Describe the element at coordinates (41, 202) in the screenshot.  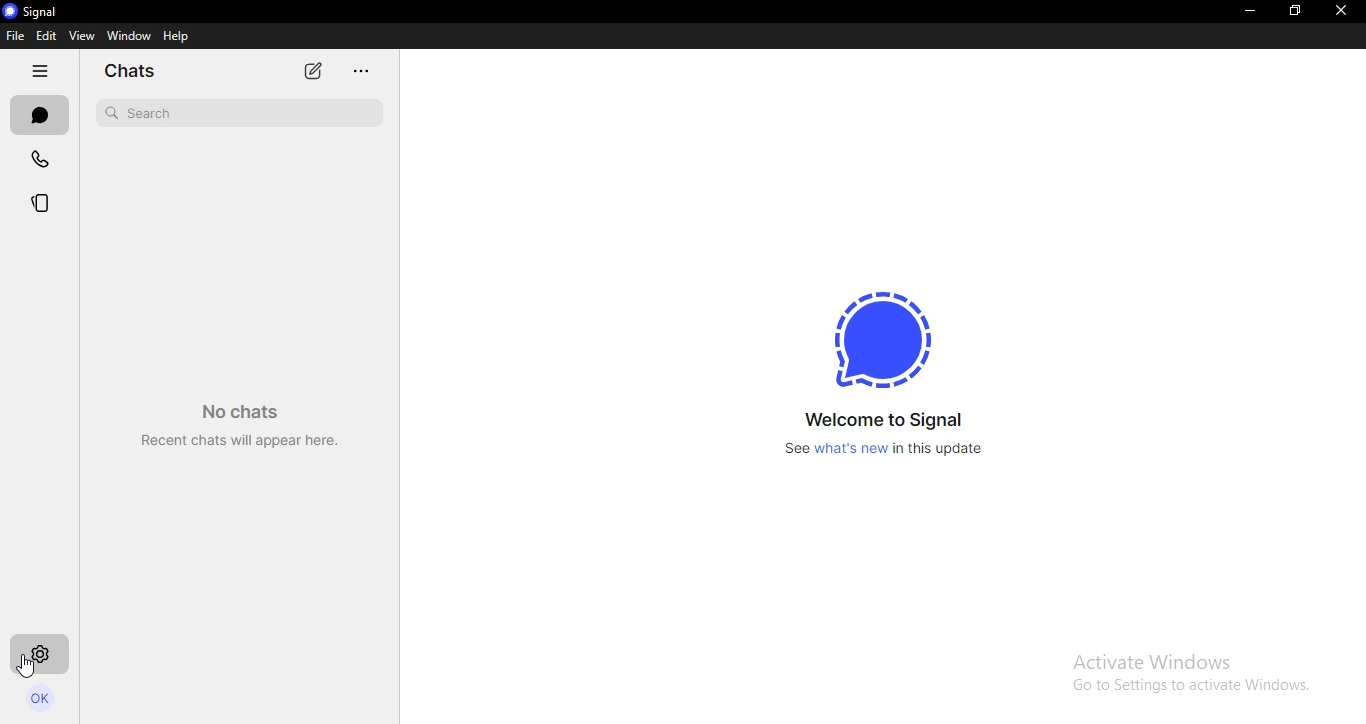
I see `stories` at that location.